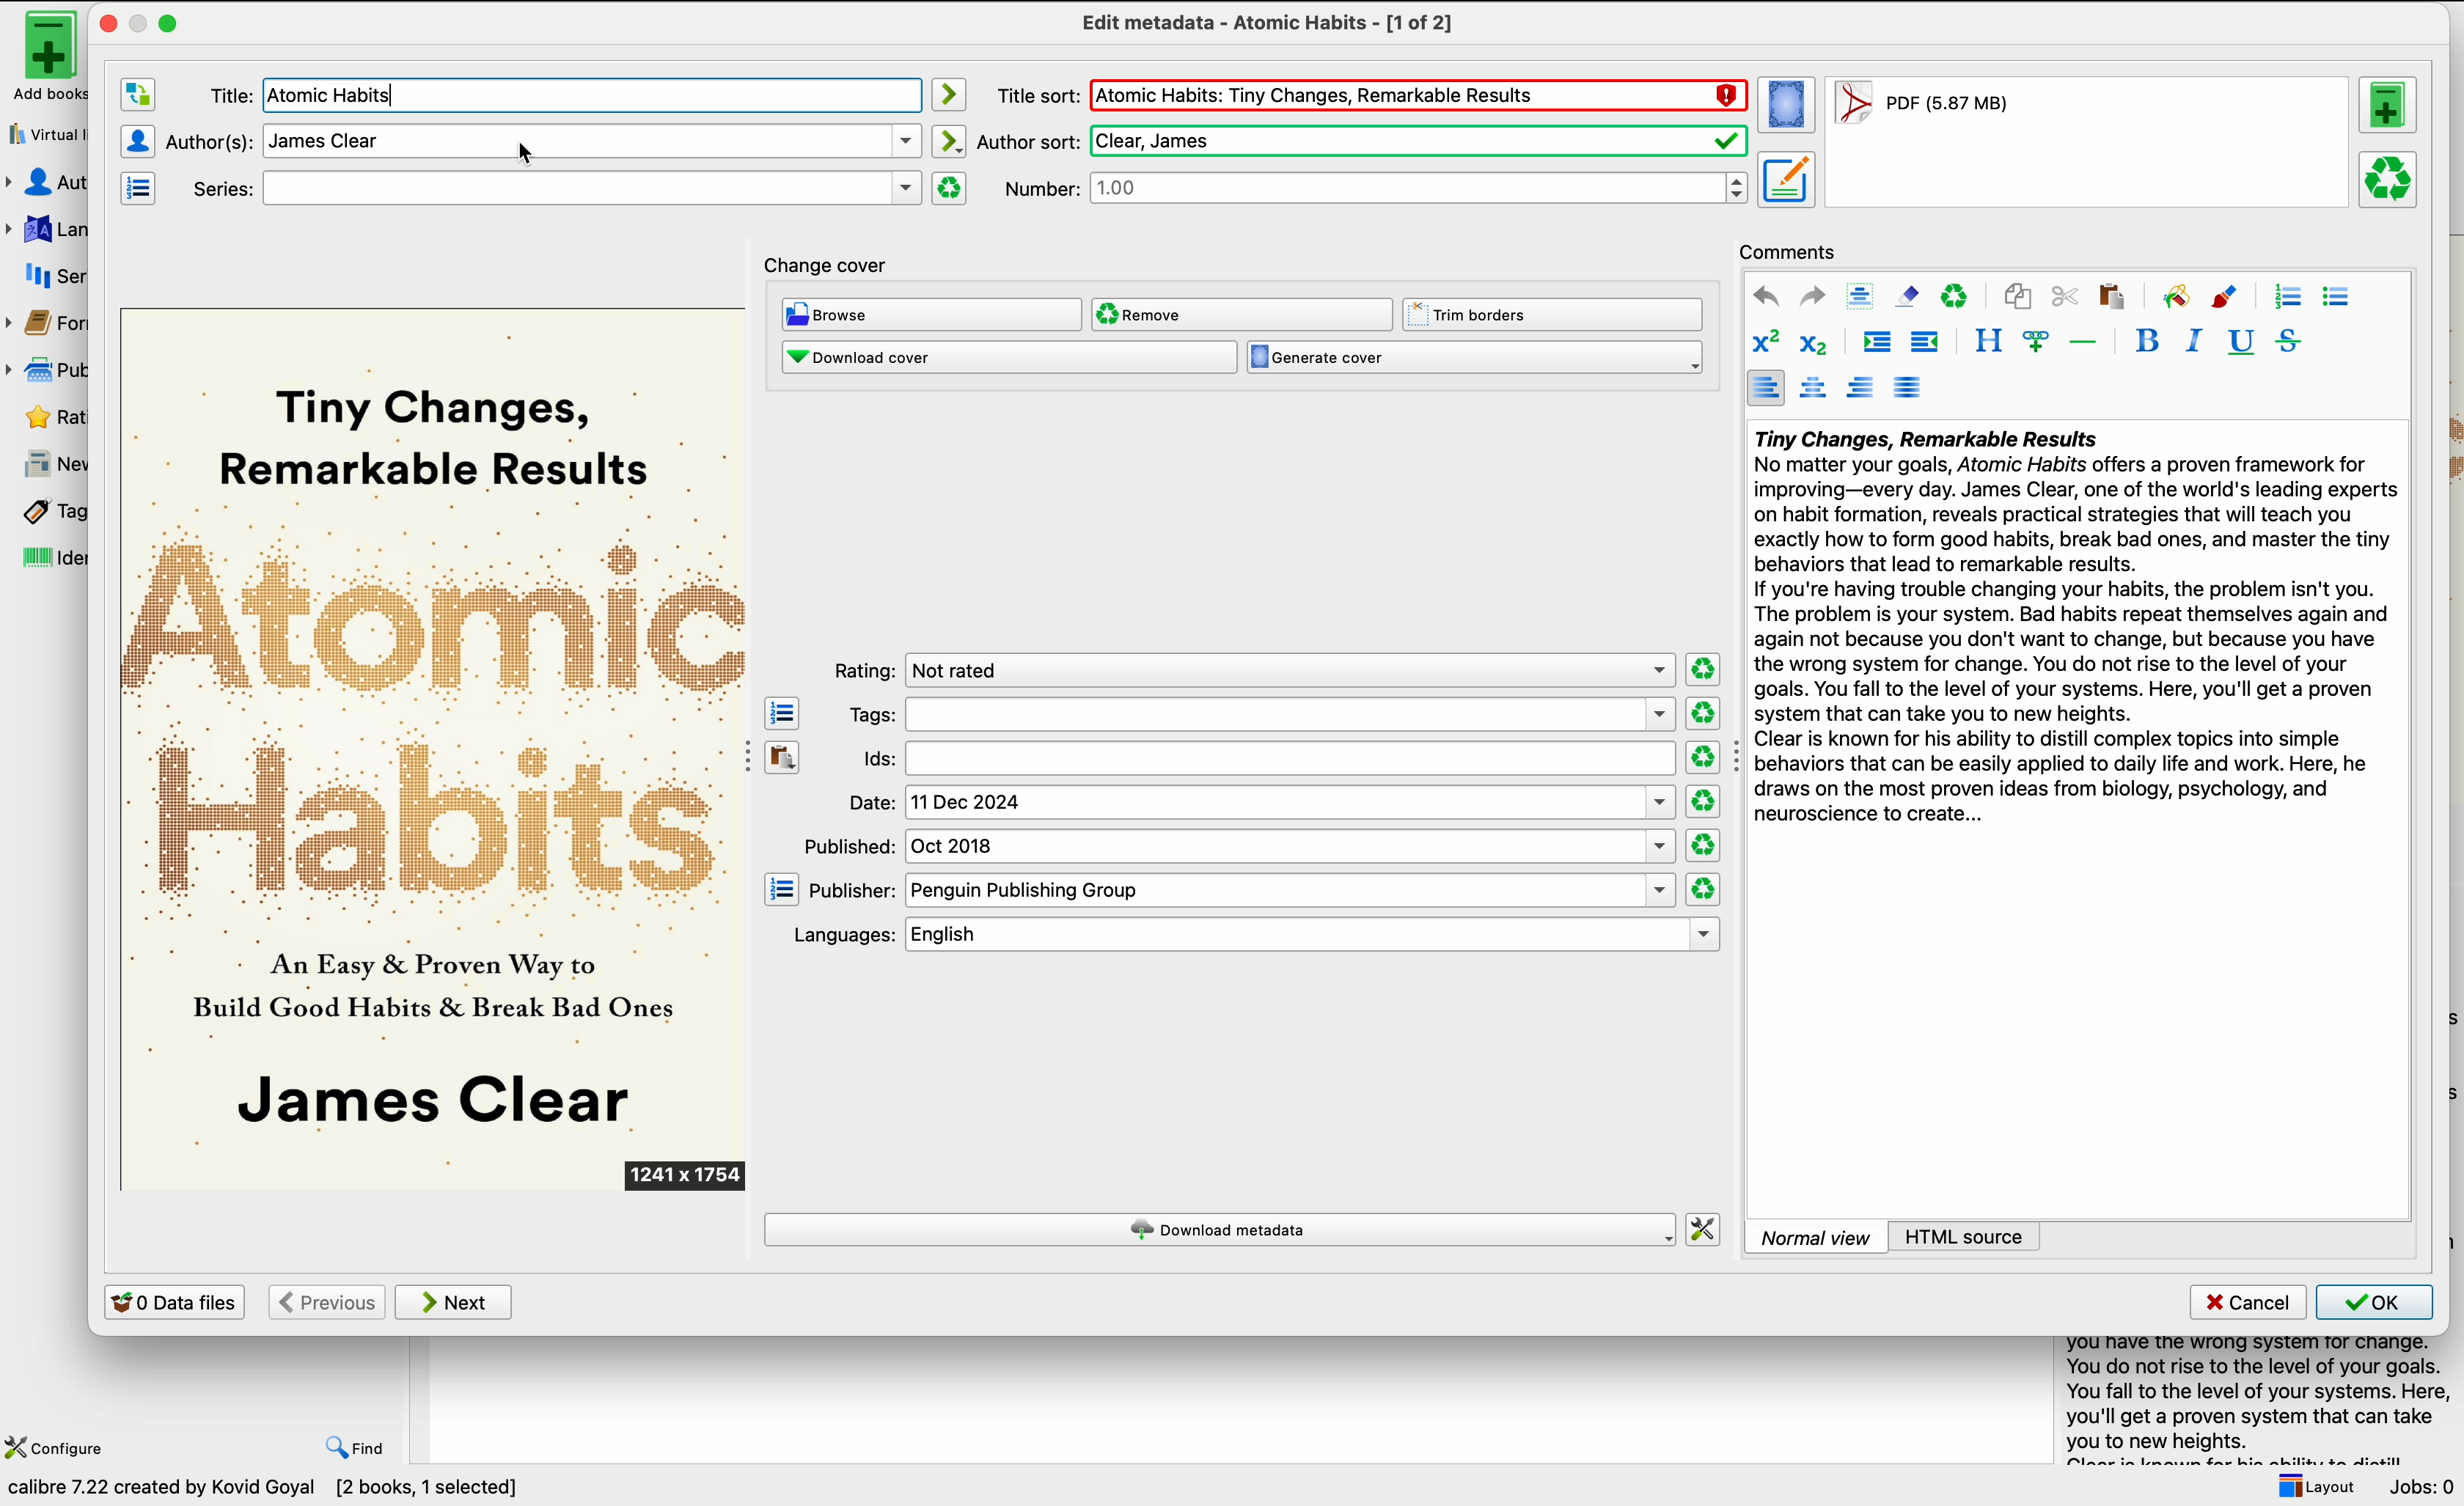  What do you see at coordinates (40, 57) in the screenshot?
I see `add books` at bounding box center [40, 57].